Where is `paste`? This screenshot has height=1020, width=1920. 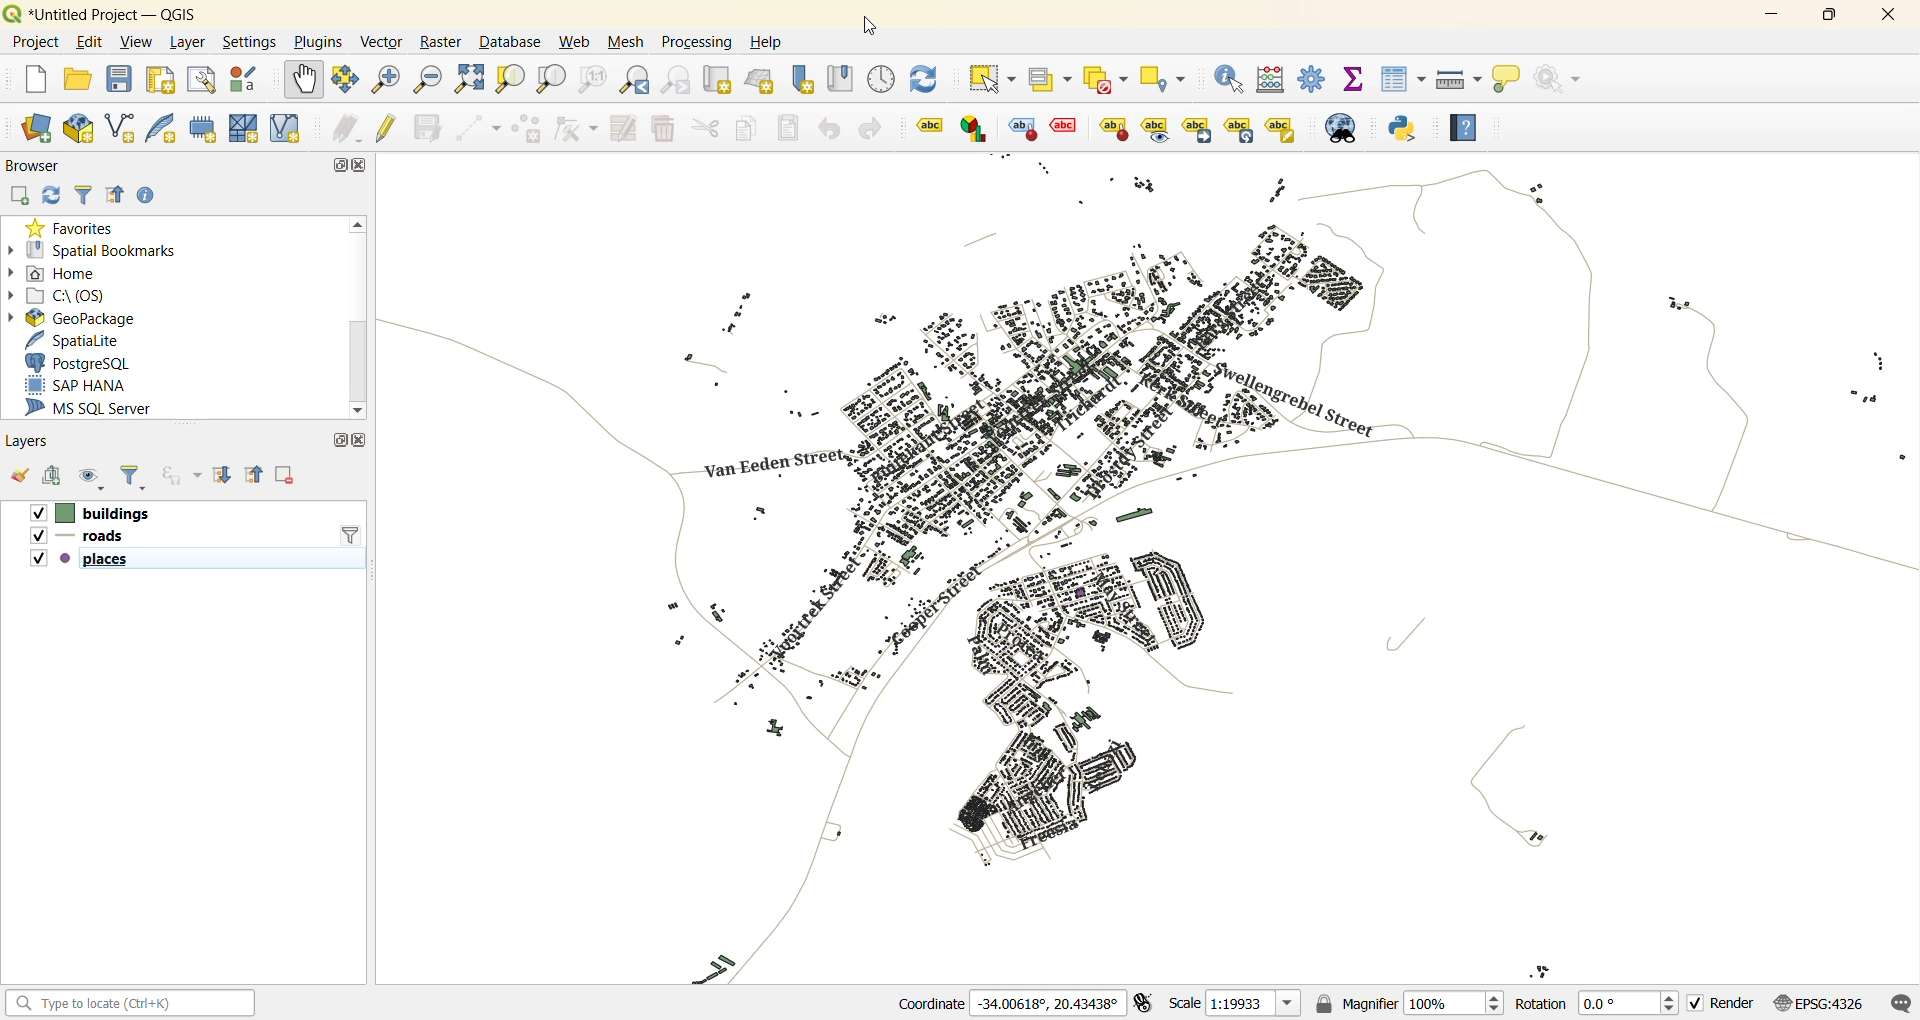 paste is located at coordinates (784, 128).